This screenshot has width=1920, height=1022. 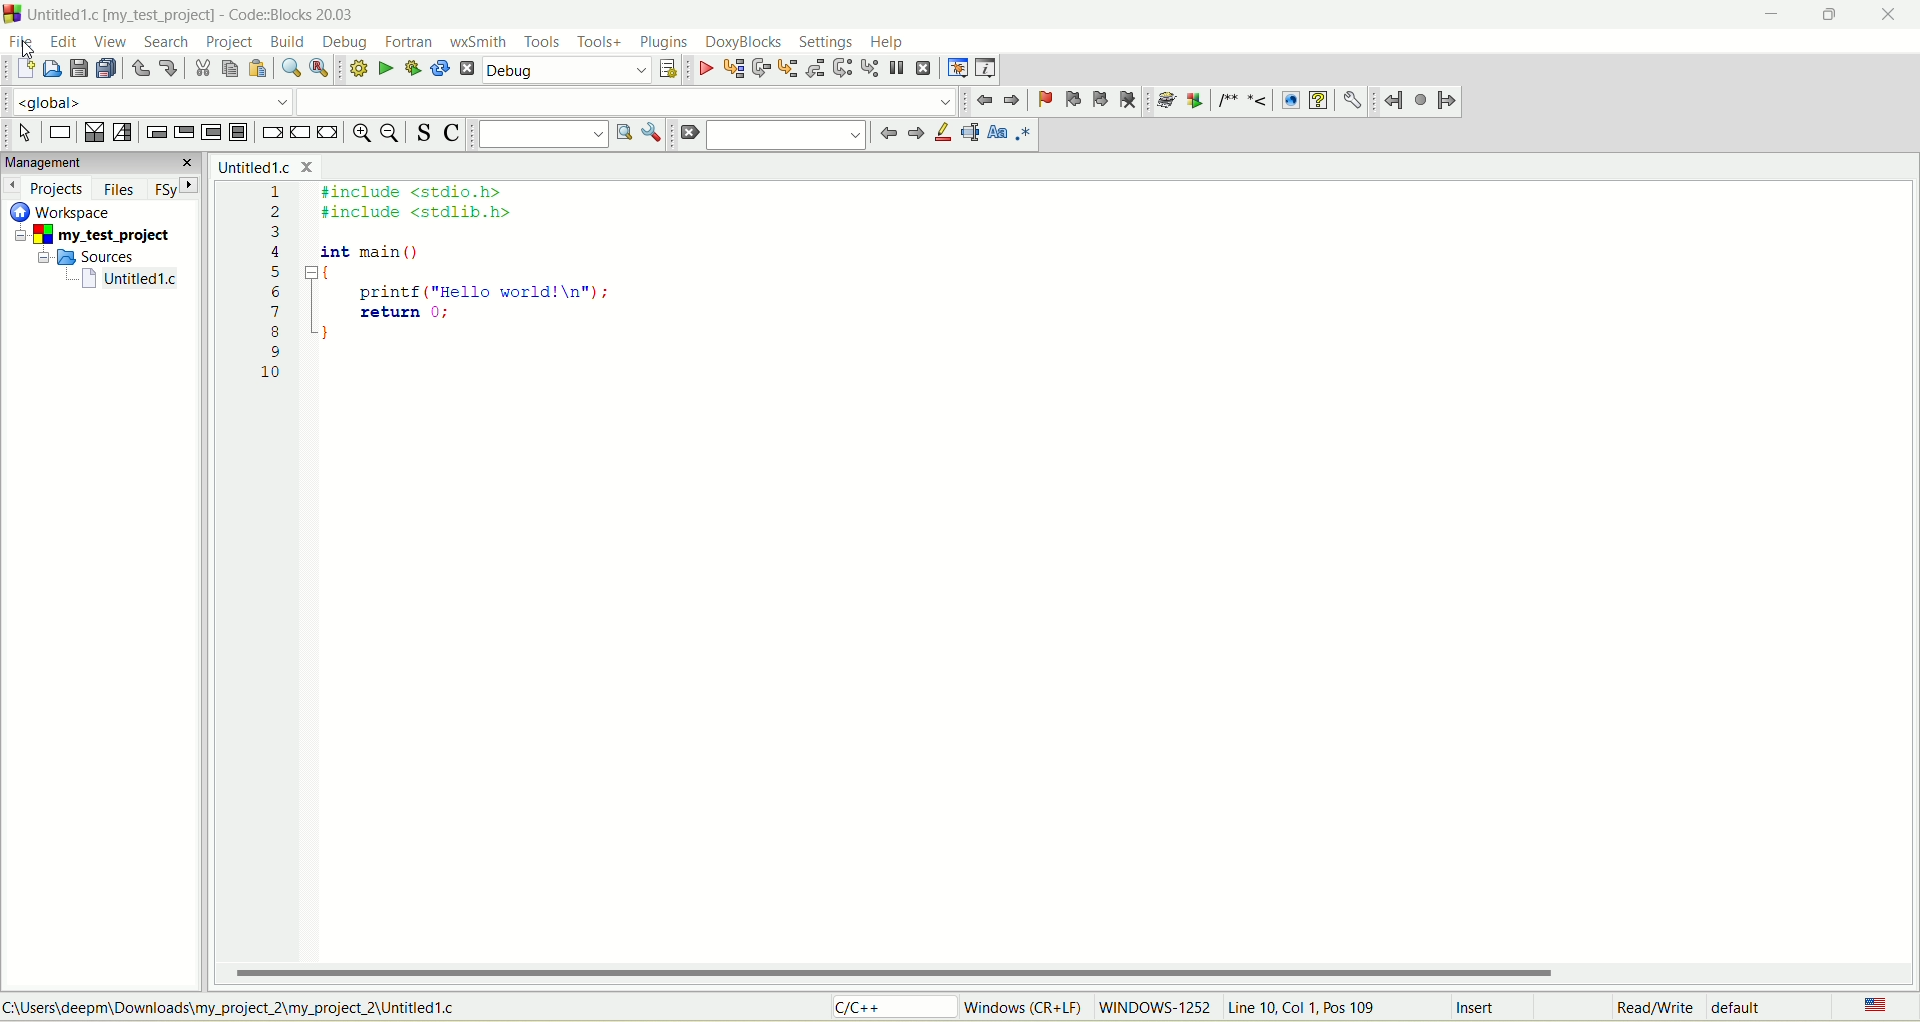 What do you see at coordinates (941, 133) in the screenshot?
I see `highlight` at bounding box center [941, 133].